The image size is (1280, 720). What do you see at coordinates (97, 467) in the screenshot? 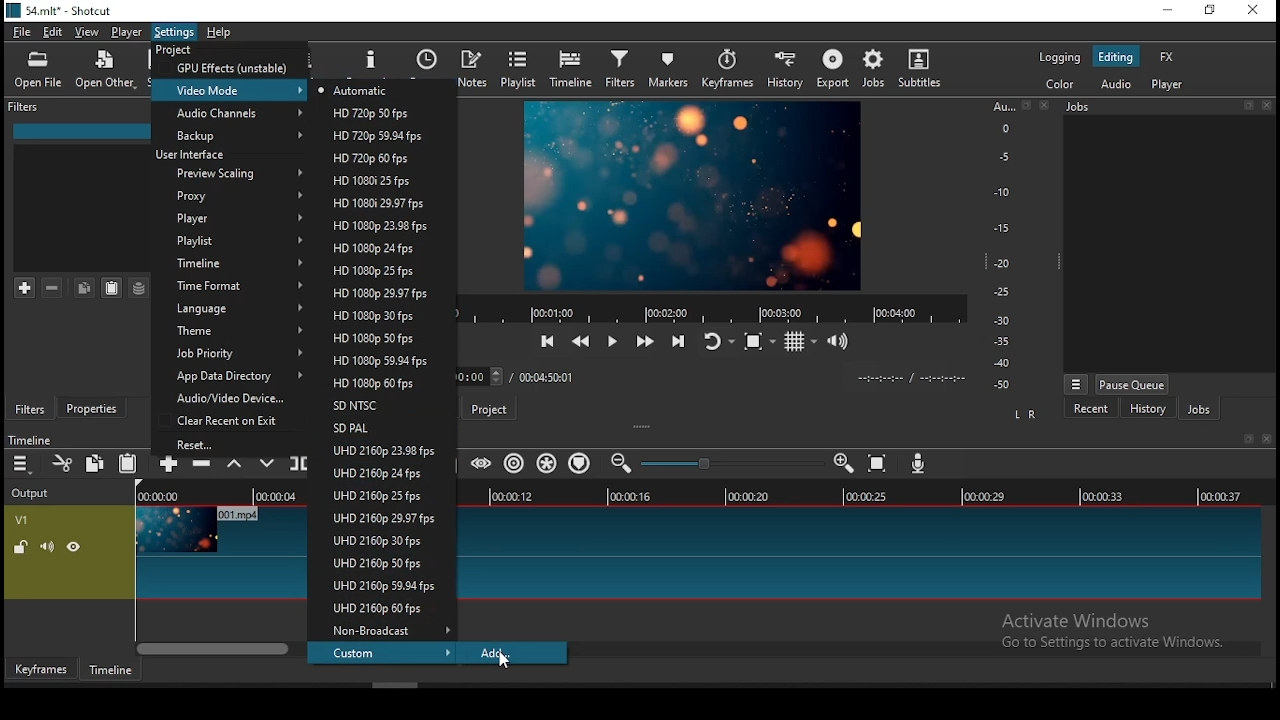
I see `copy` at bounding box center [97, 467].